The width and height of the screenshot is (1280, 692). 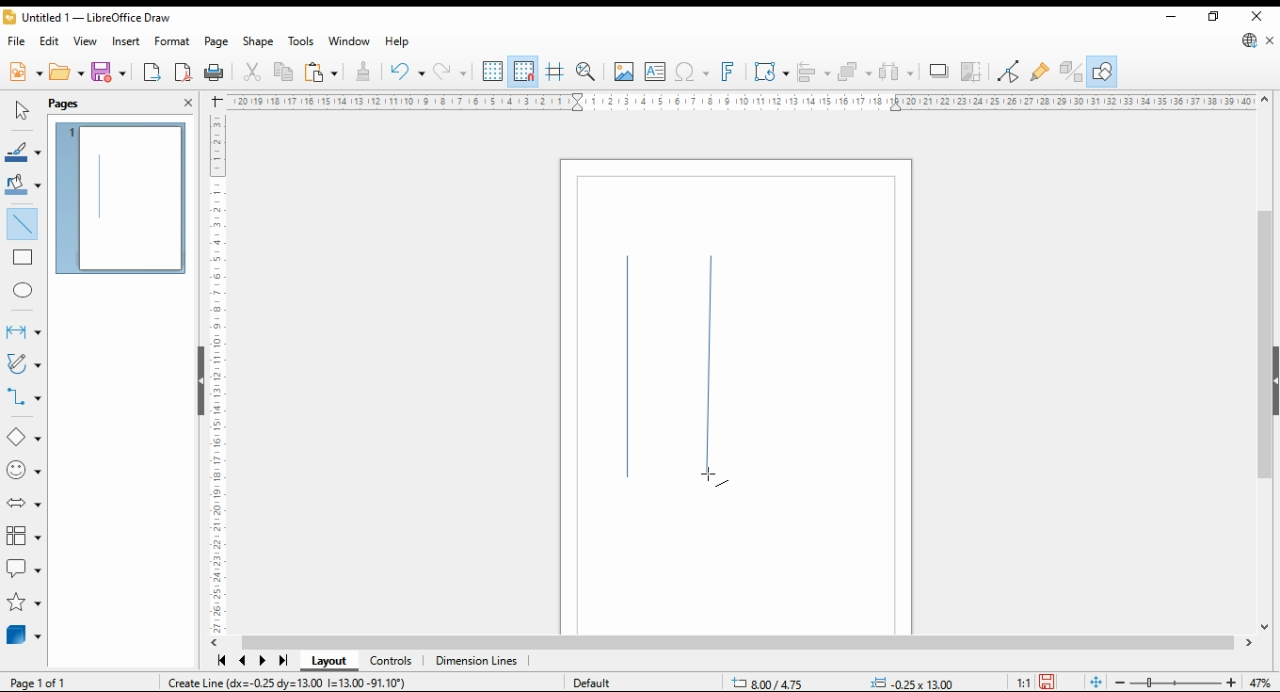 I want to click on zoom slider, so click(x=1176, y=681).